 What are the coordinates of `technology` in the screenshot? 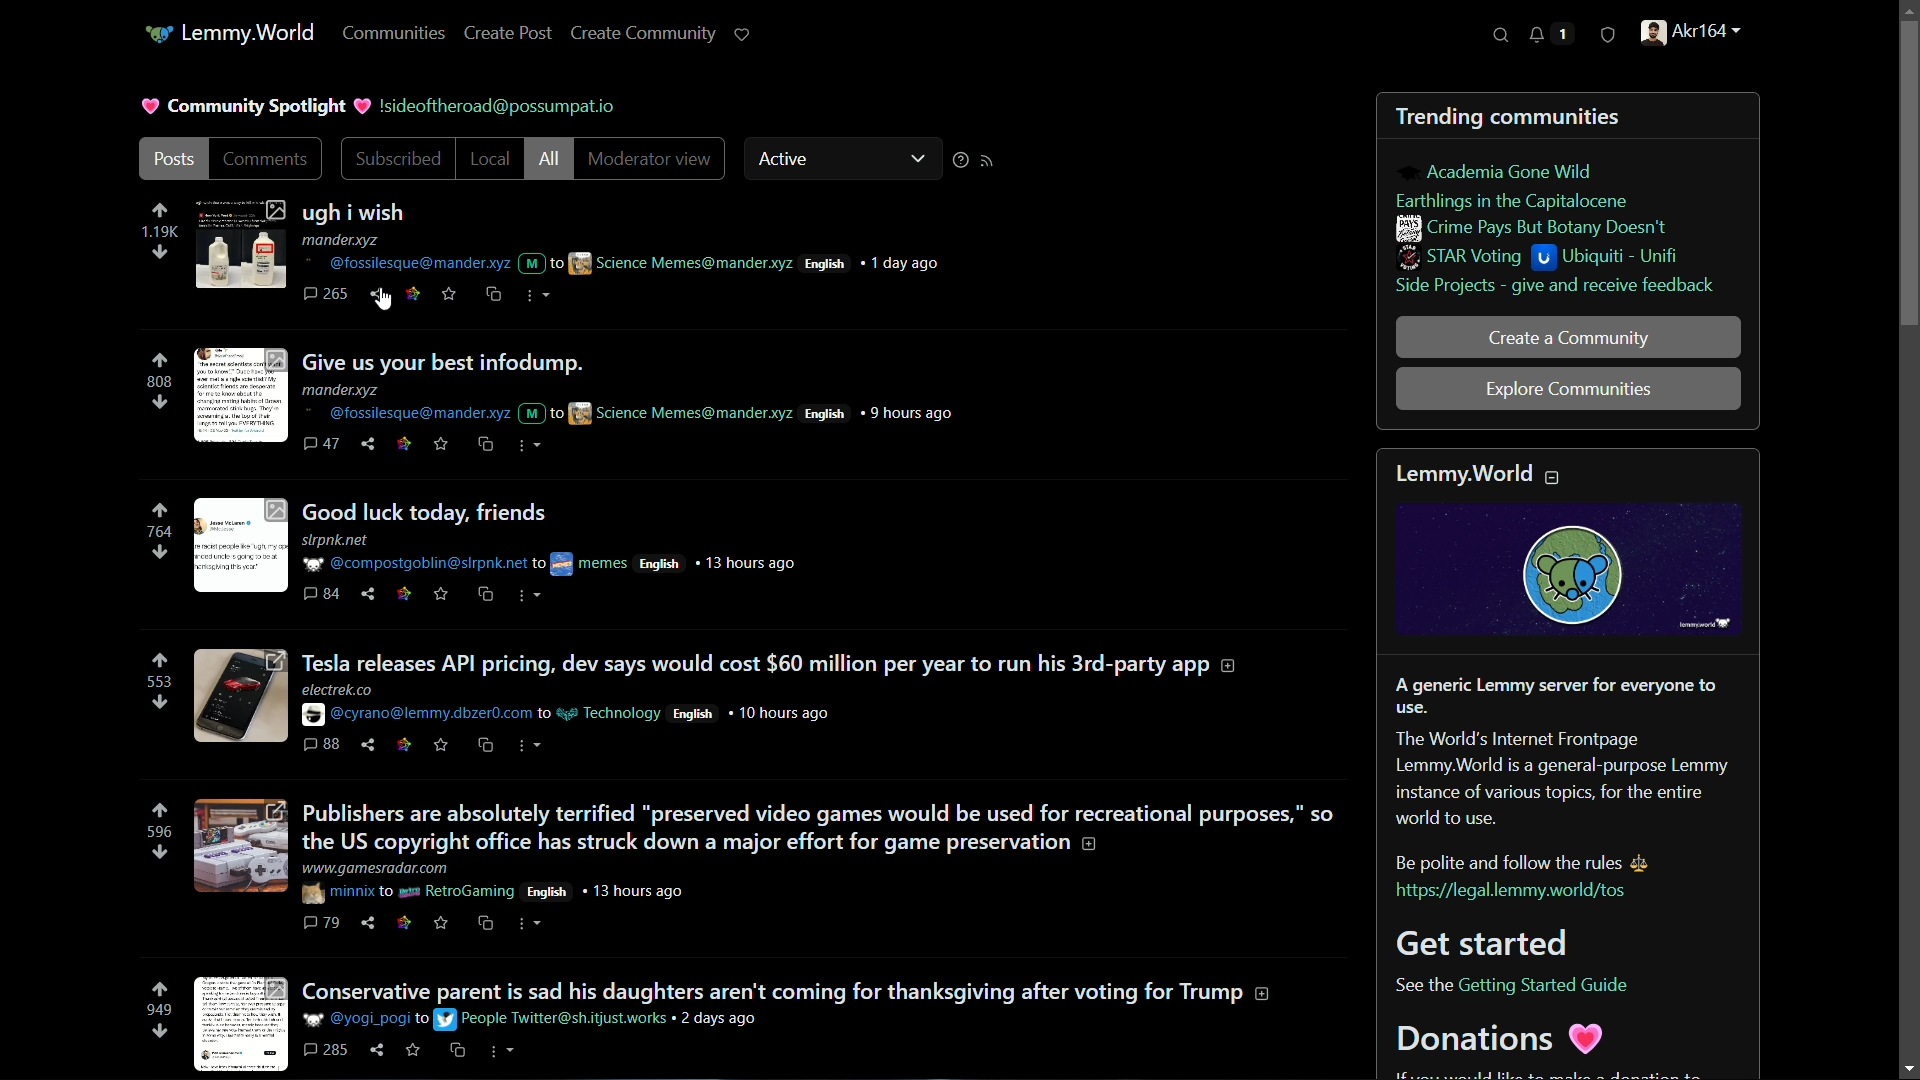 It's located at (609, 713).